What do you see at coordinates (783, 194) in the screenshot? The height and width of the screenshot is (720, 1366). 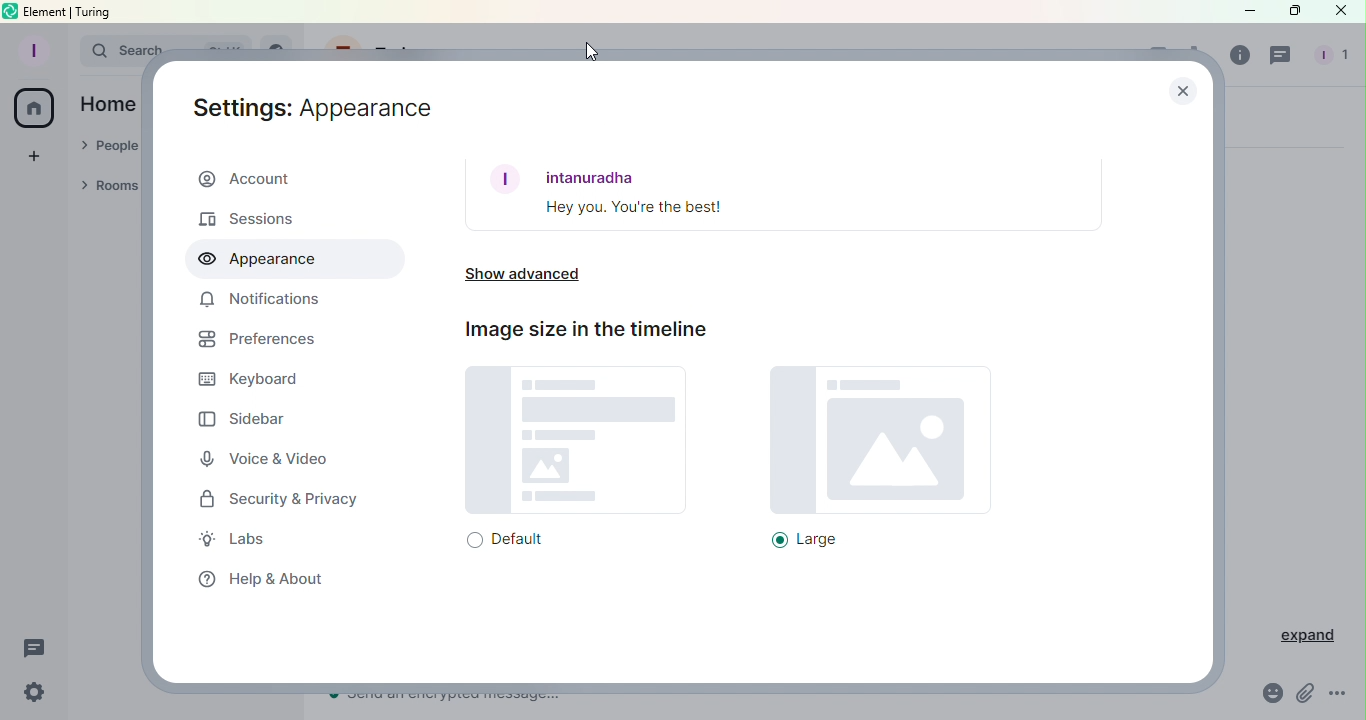 I see `Font example` at bounding box center [783, 194].